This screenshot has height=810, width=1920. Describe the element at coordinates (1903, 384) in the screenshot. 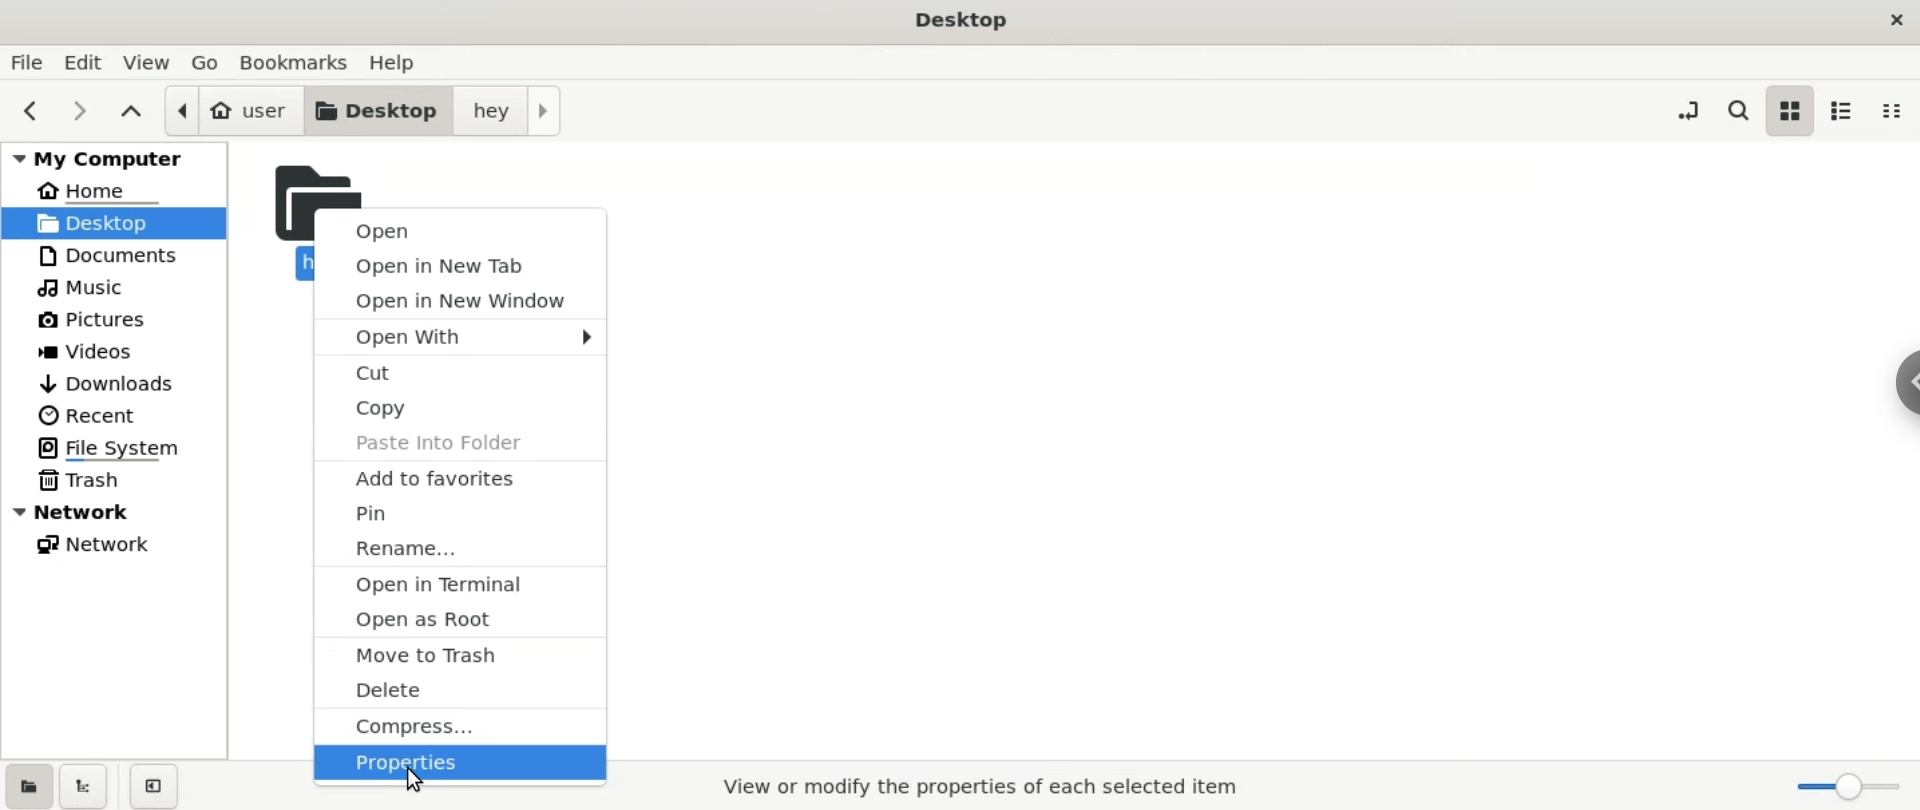

I see `Sidebar` at that location.